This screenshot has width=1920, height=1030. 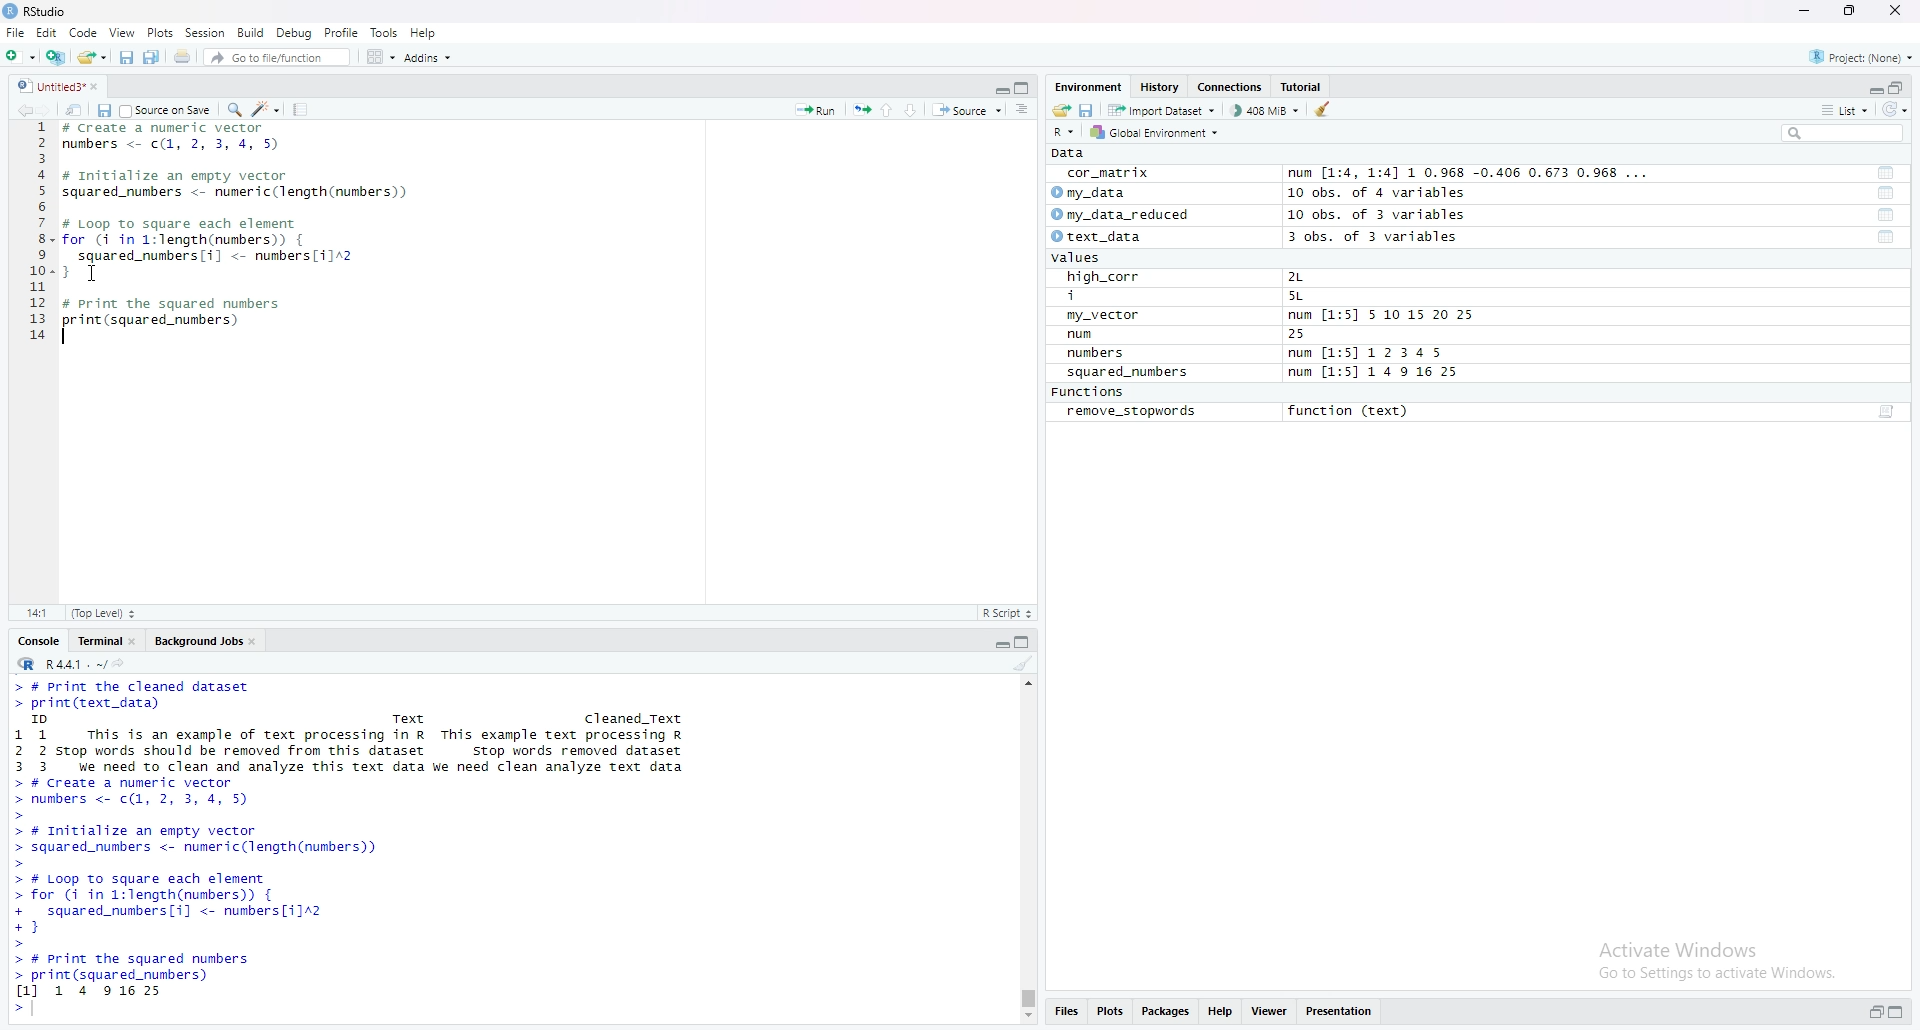 I want to click on cor_matrix, so click(x=1106, y=174).